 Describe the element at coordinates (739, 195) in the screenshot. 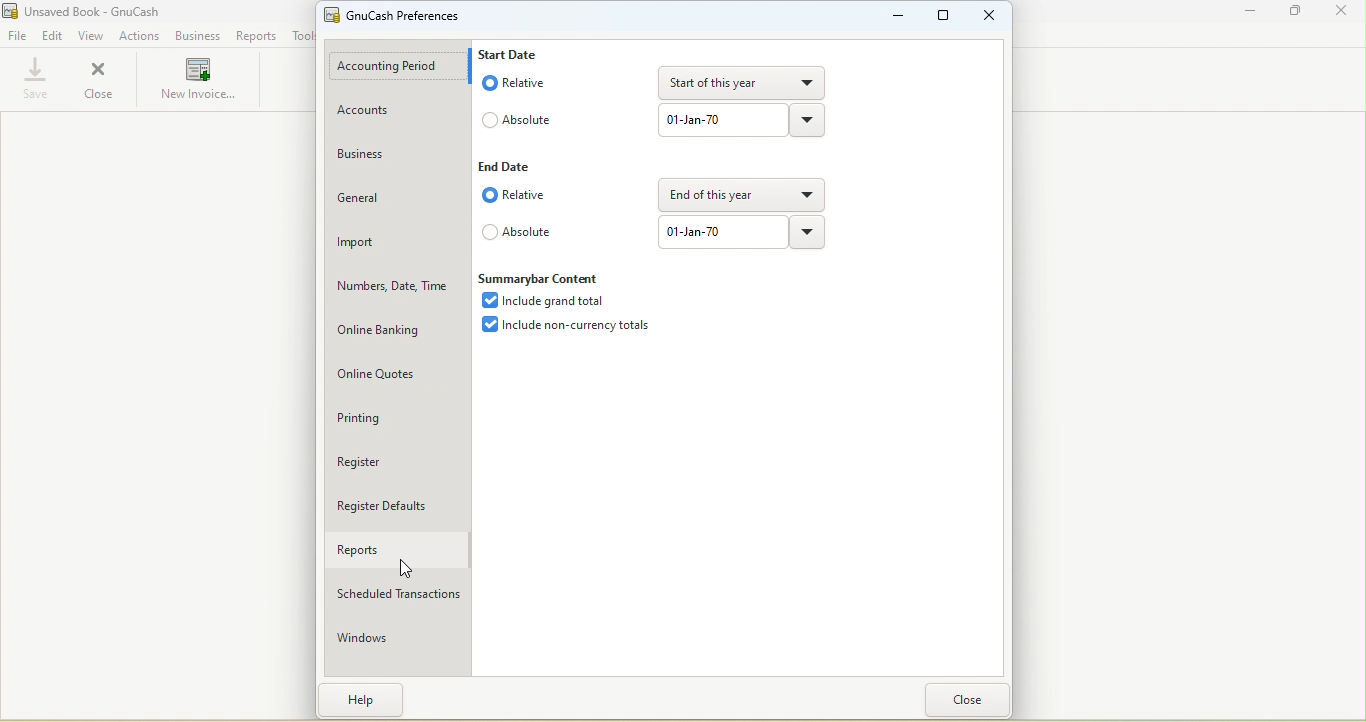

I see `Drop down` at that location.